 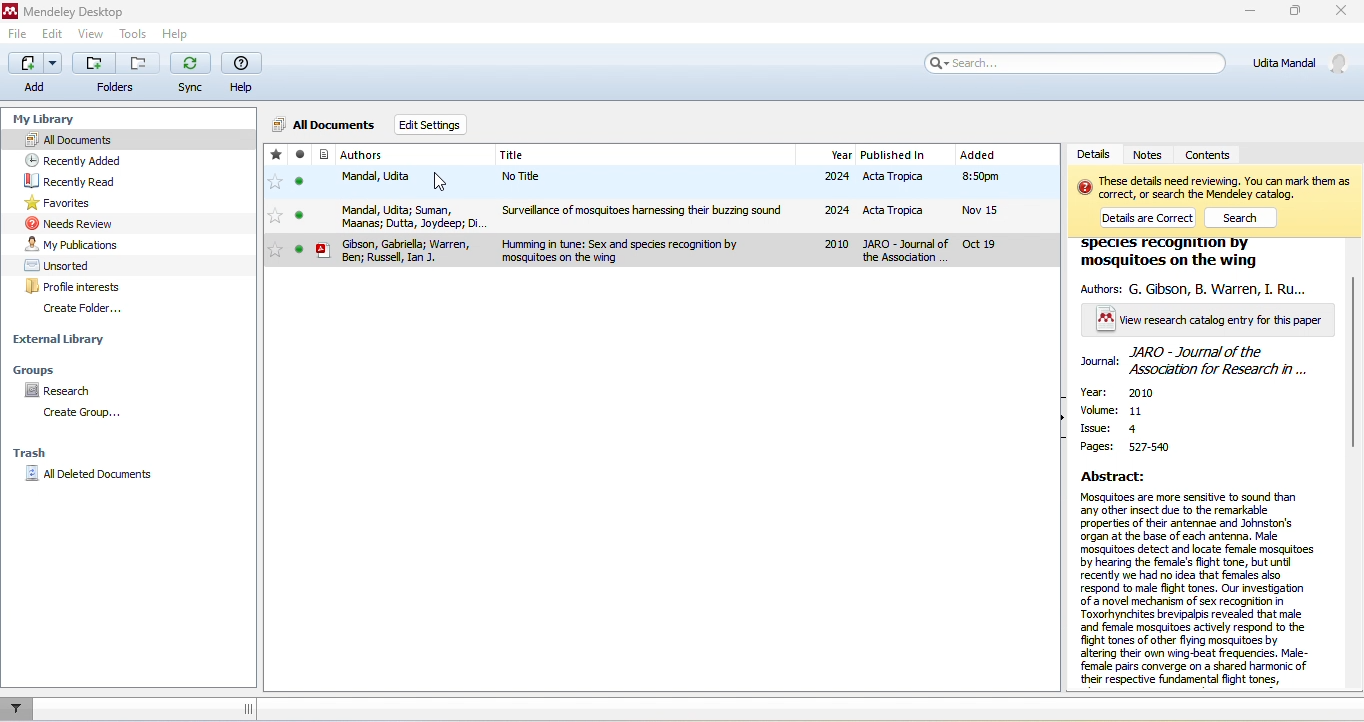 I want to click on add, so click(x=31, y=72).